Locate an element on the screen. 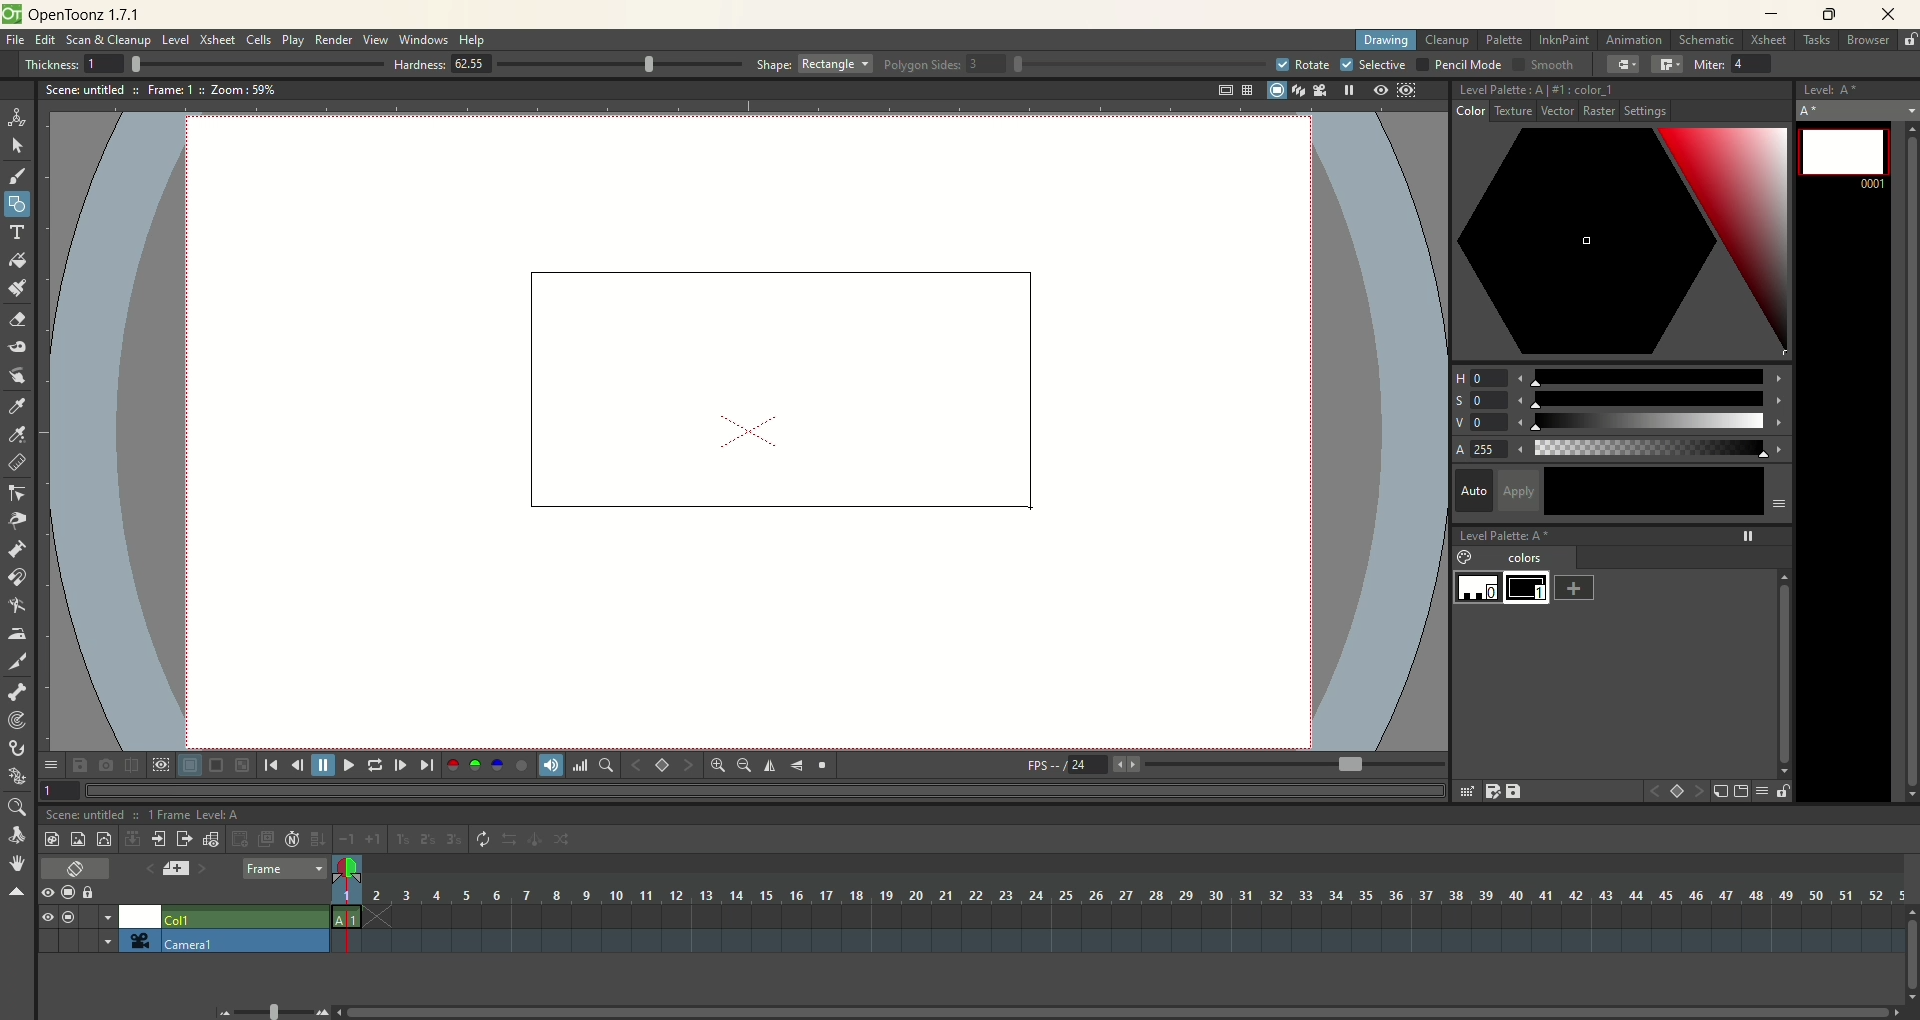 Image resolution: width=1920 pixels, height=1020 pixels. cleanup palette is located at coordinates (1622, 90).